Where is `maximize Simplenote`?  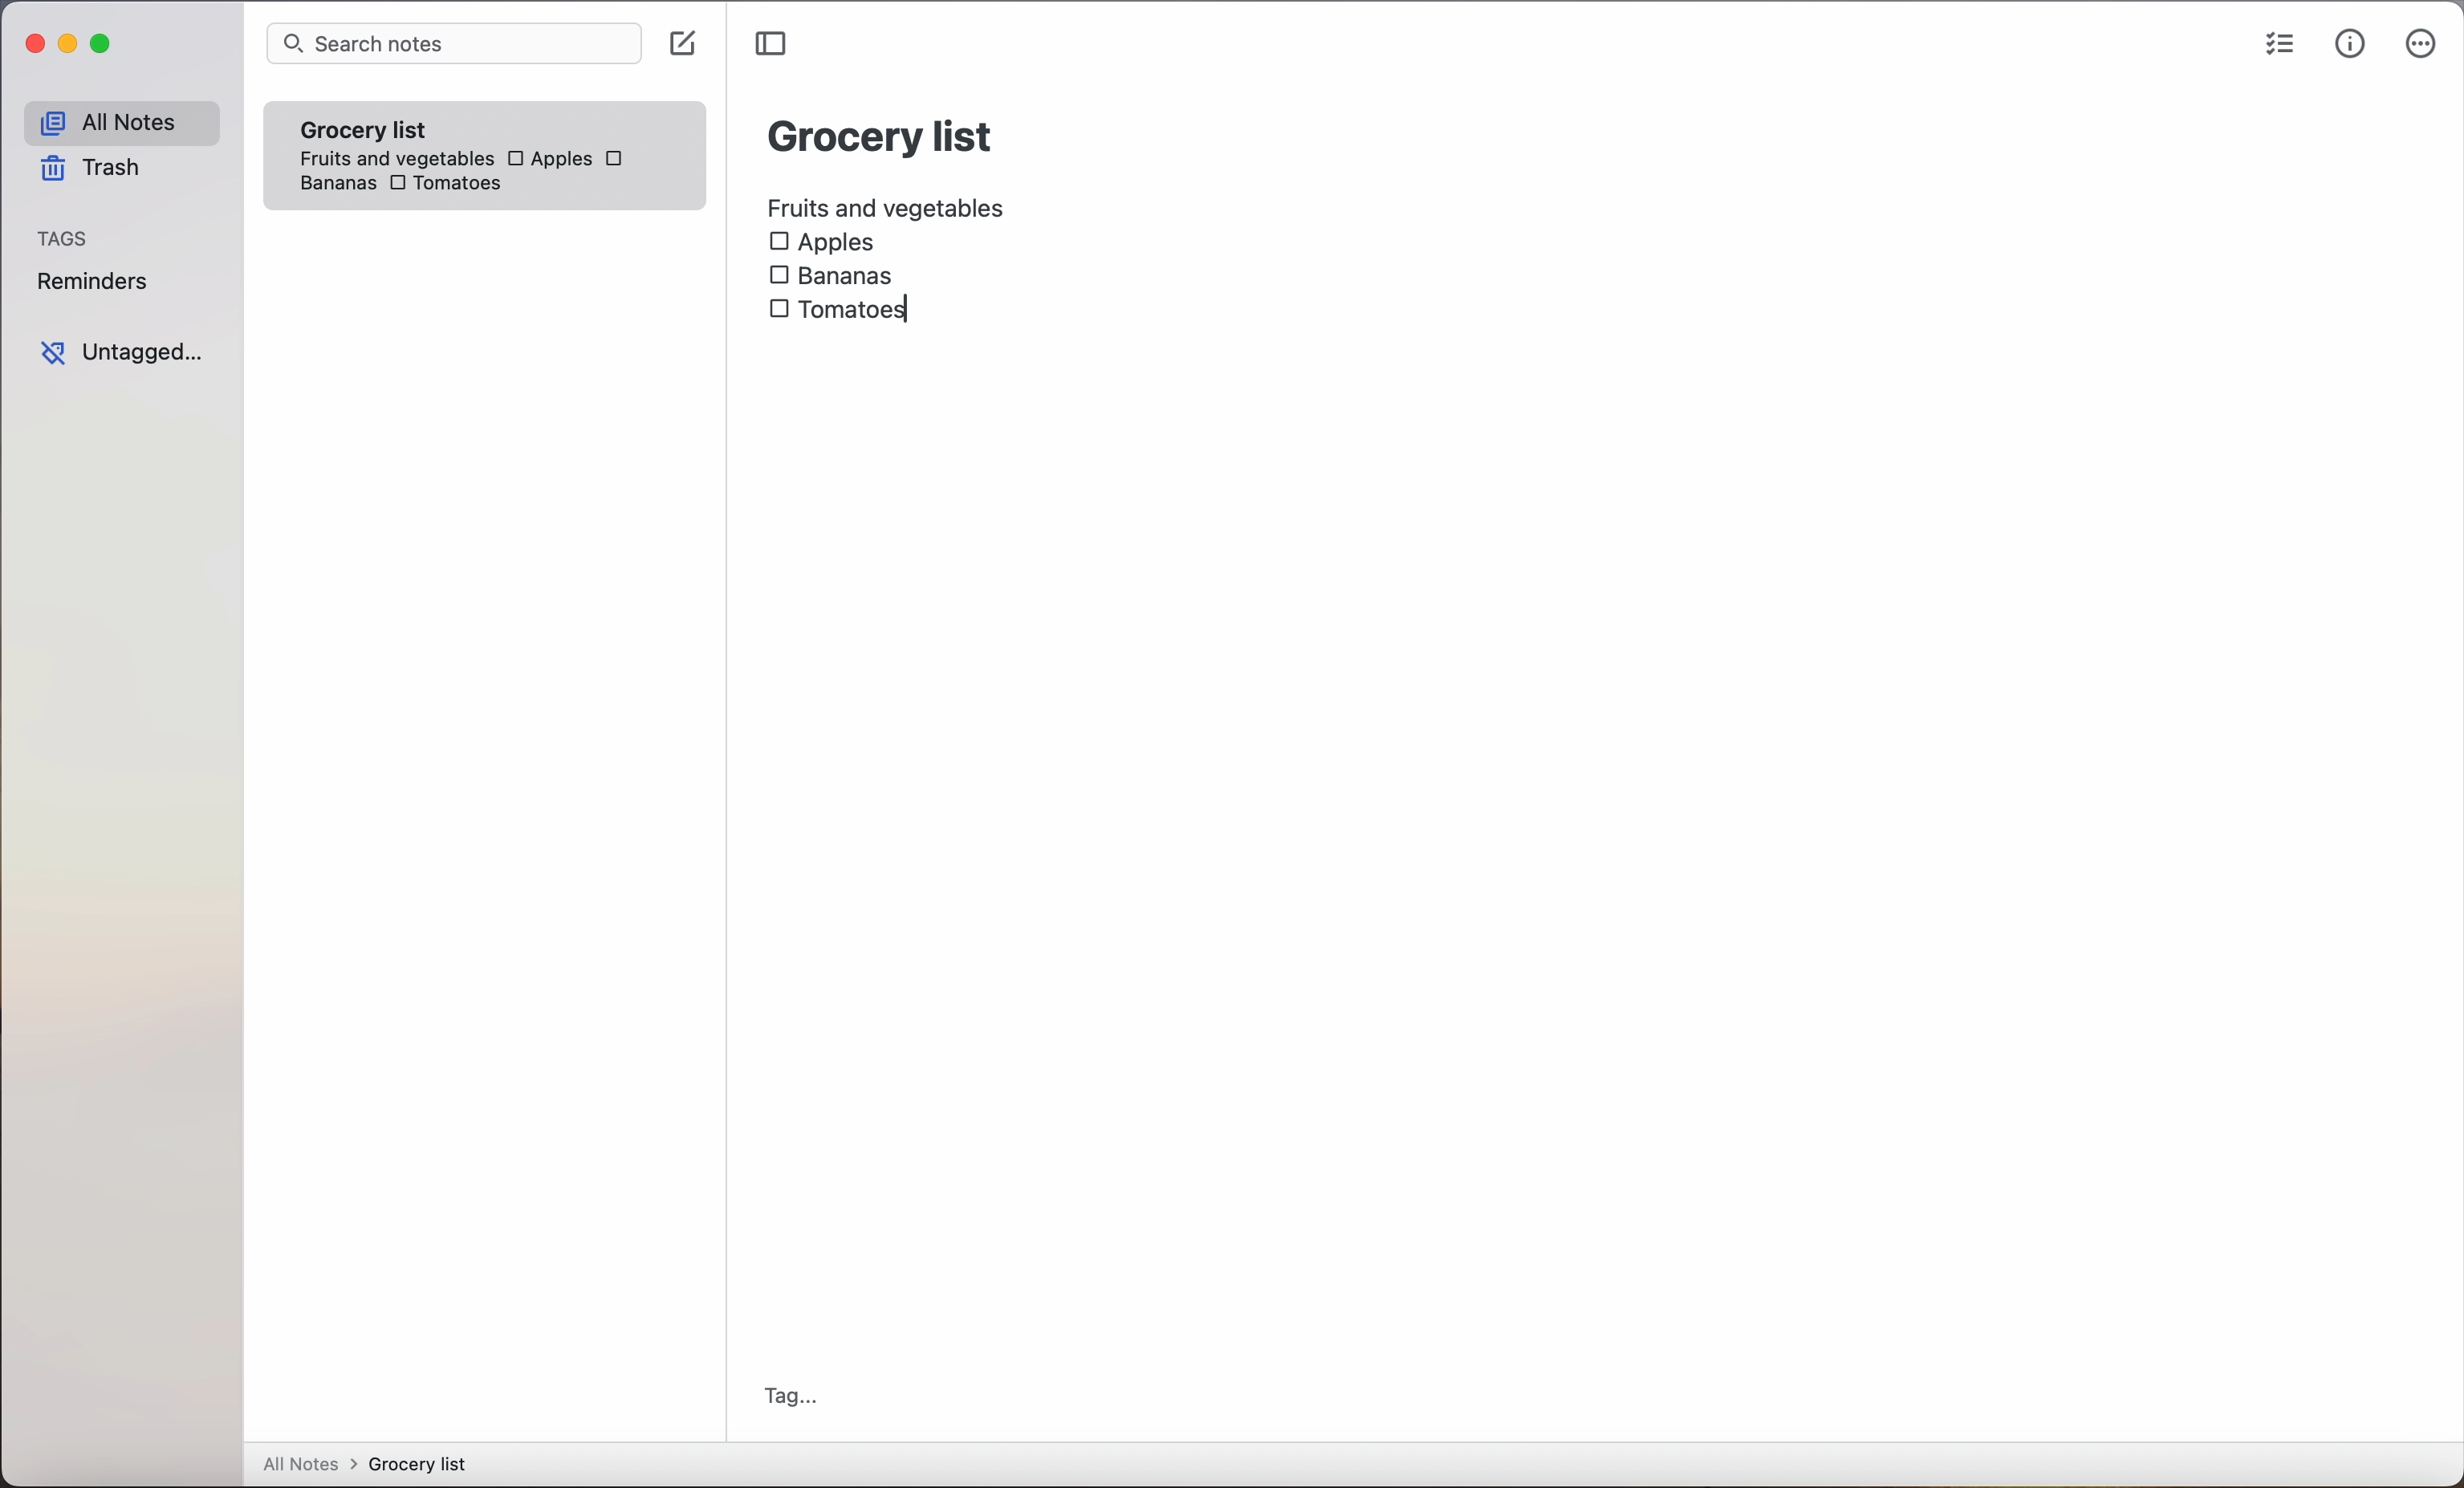
maximize Simplenote is located at coordinates (106, 46).